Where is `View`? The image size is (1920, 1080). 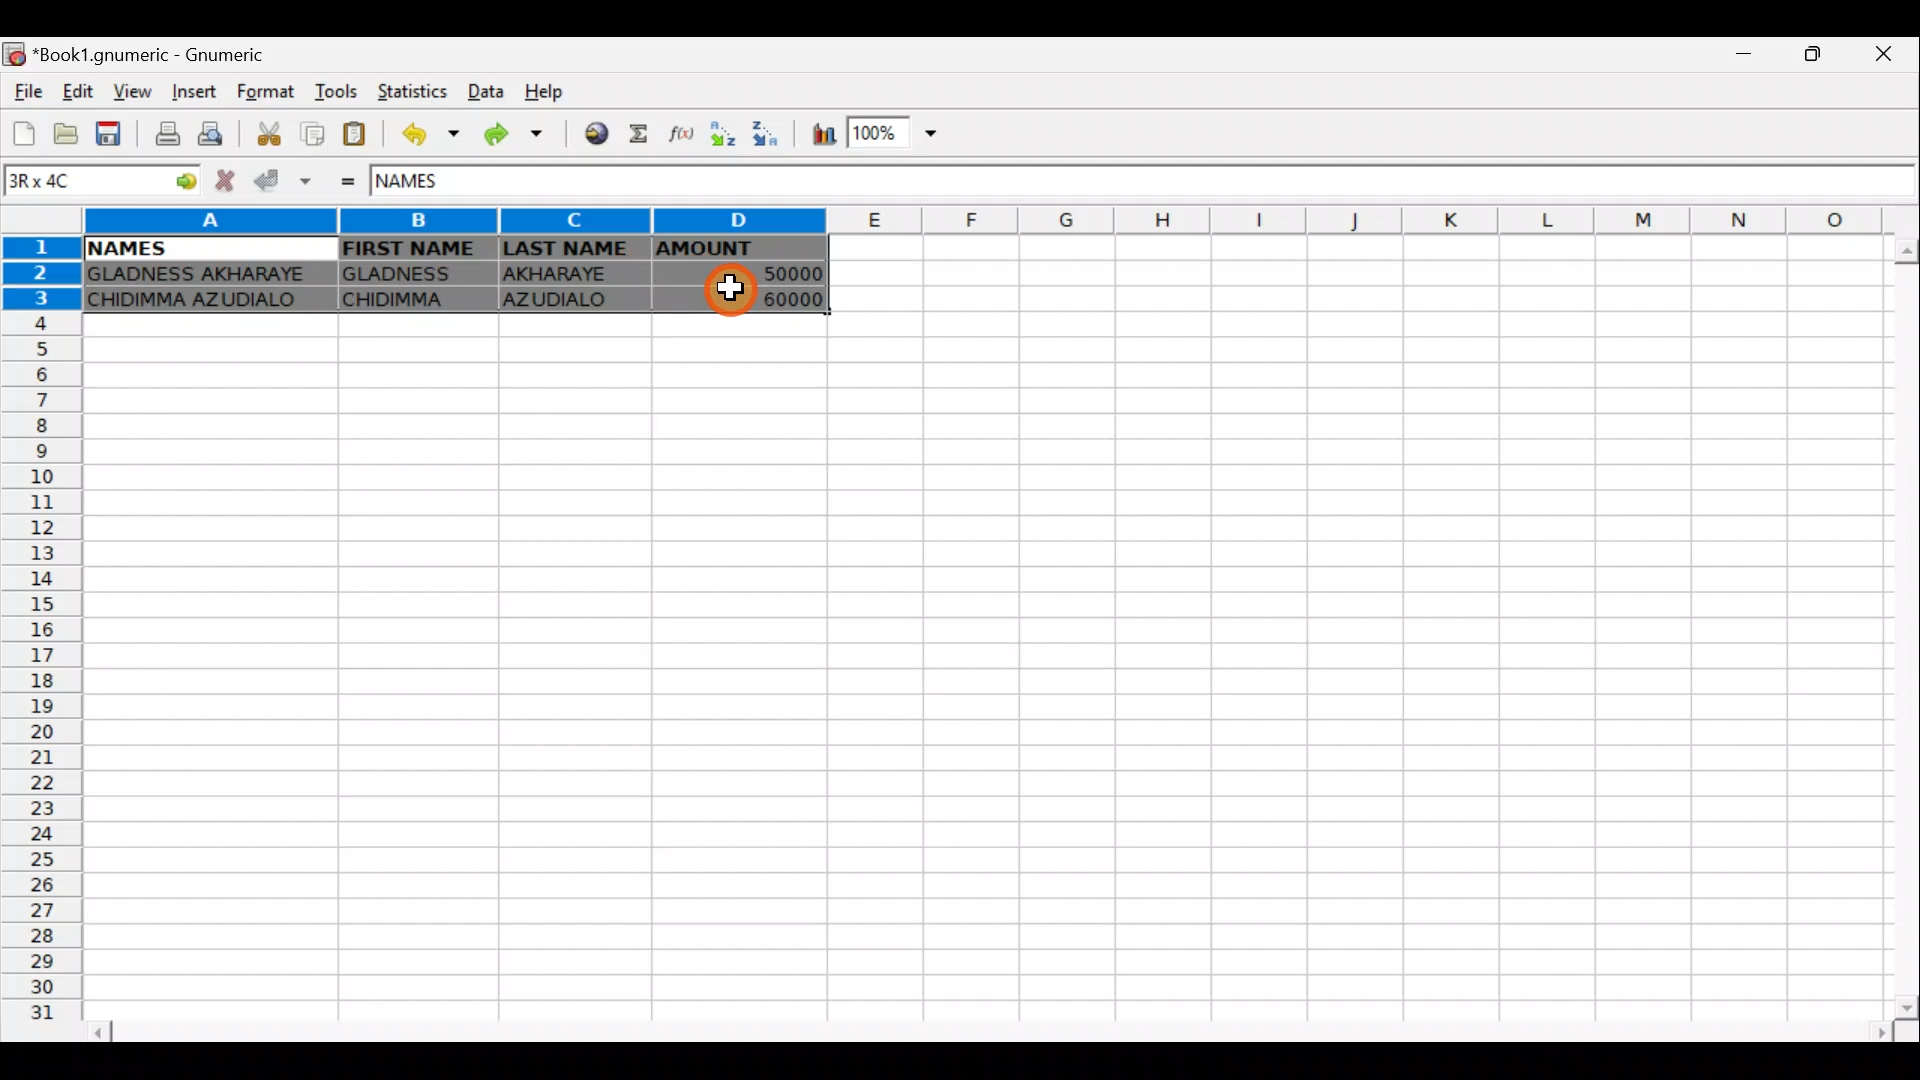
View is located at coordinates (127, 92).